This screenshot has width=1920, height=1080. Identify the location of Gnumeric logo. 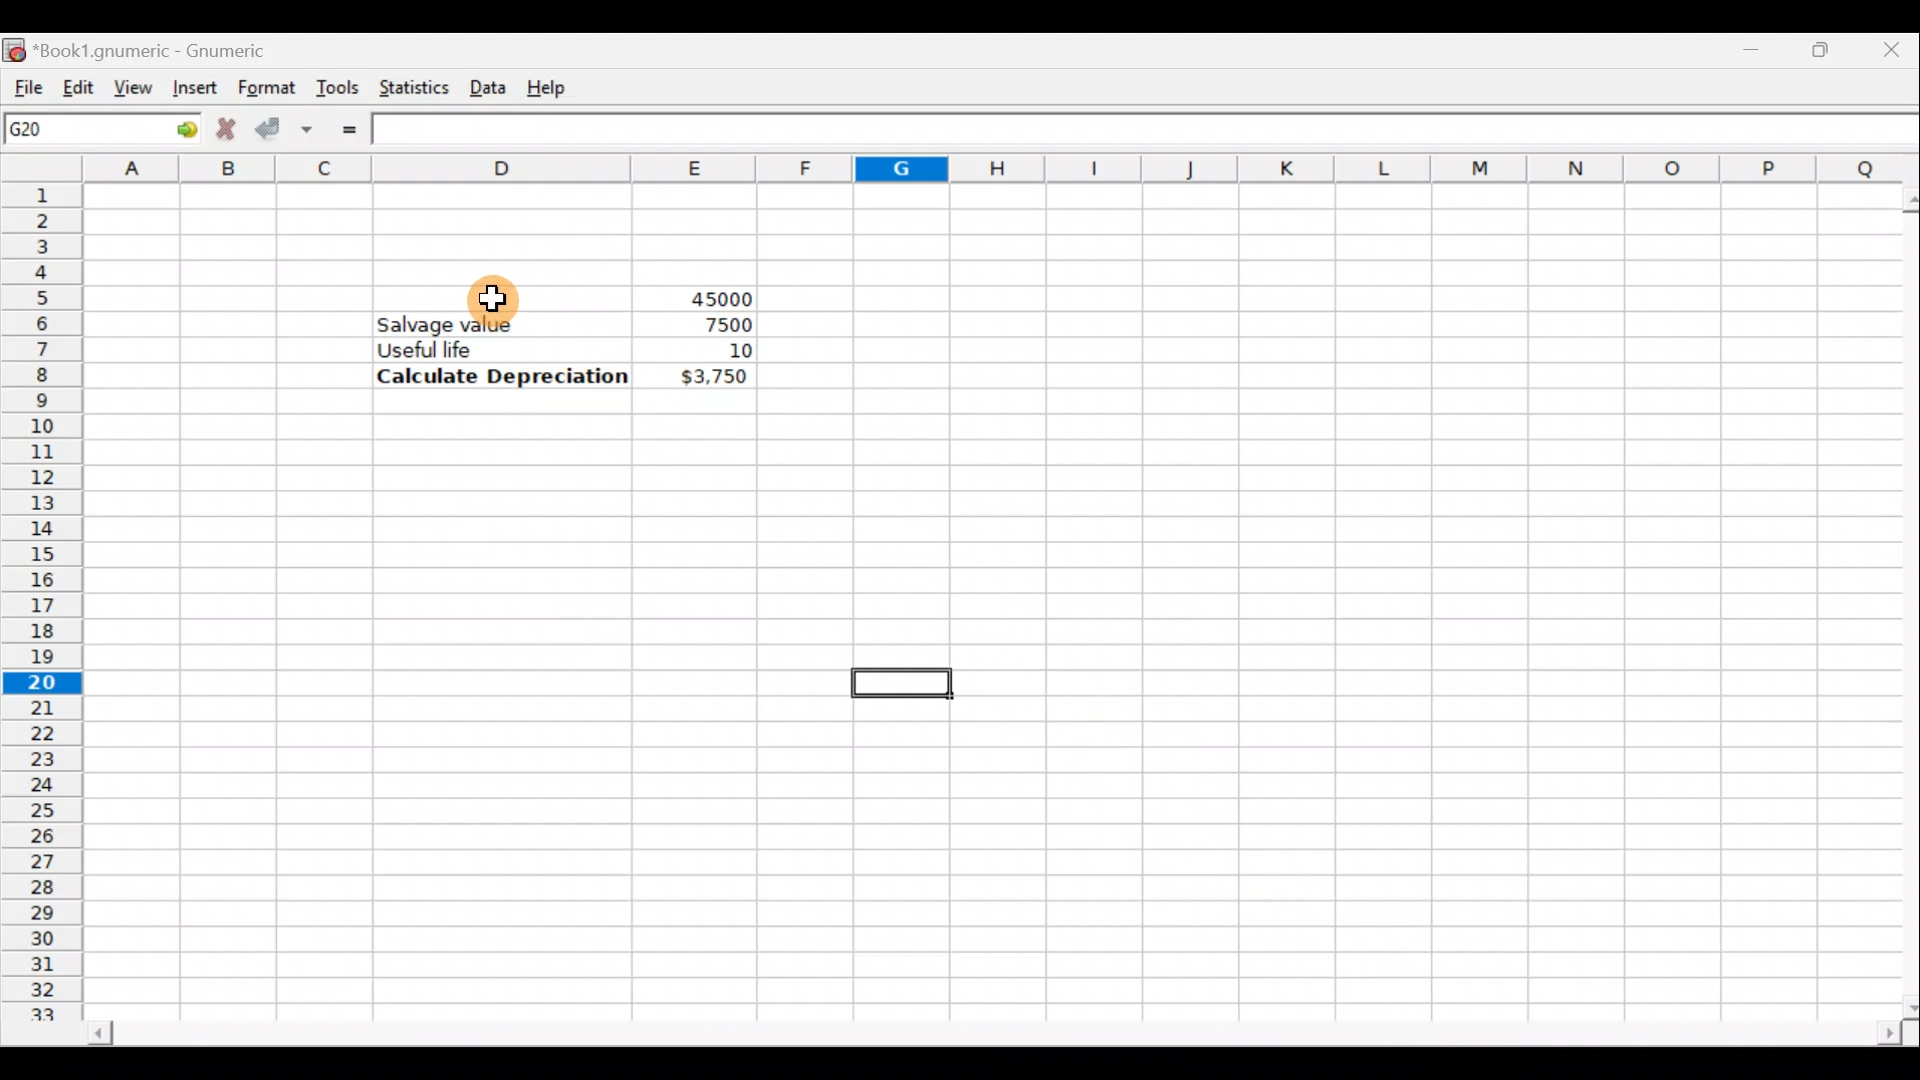
(14, 48).